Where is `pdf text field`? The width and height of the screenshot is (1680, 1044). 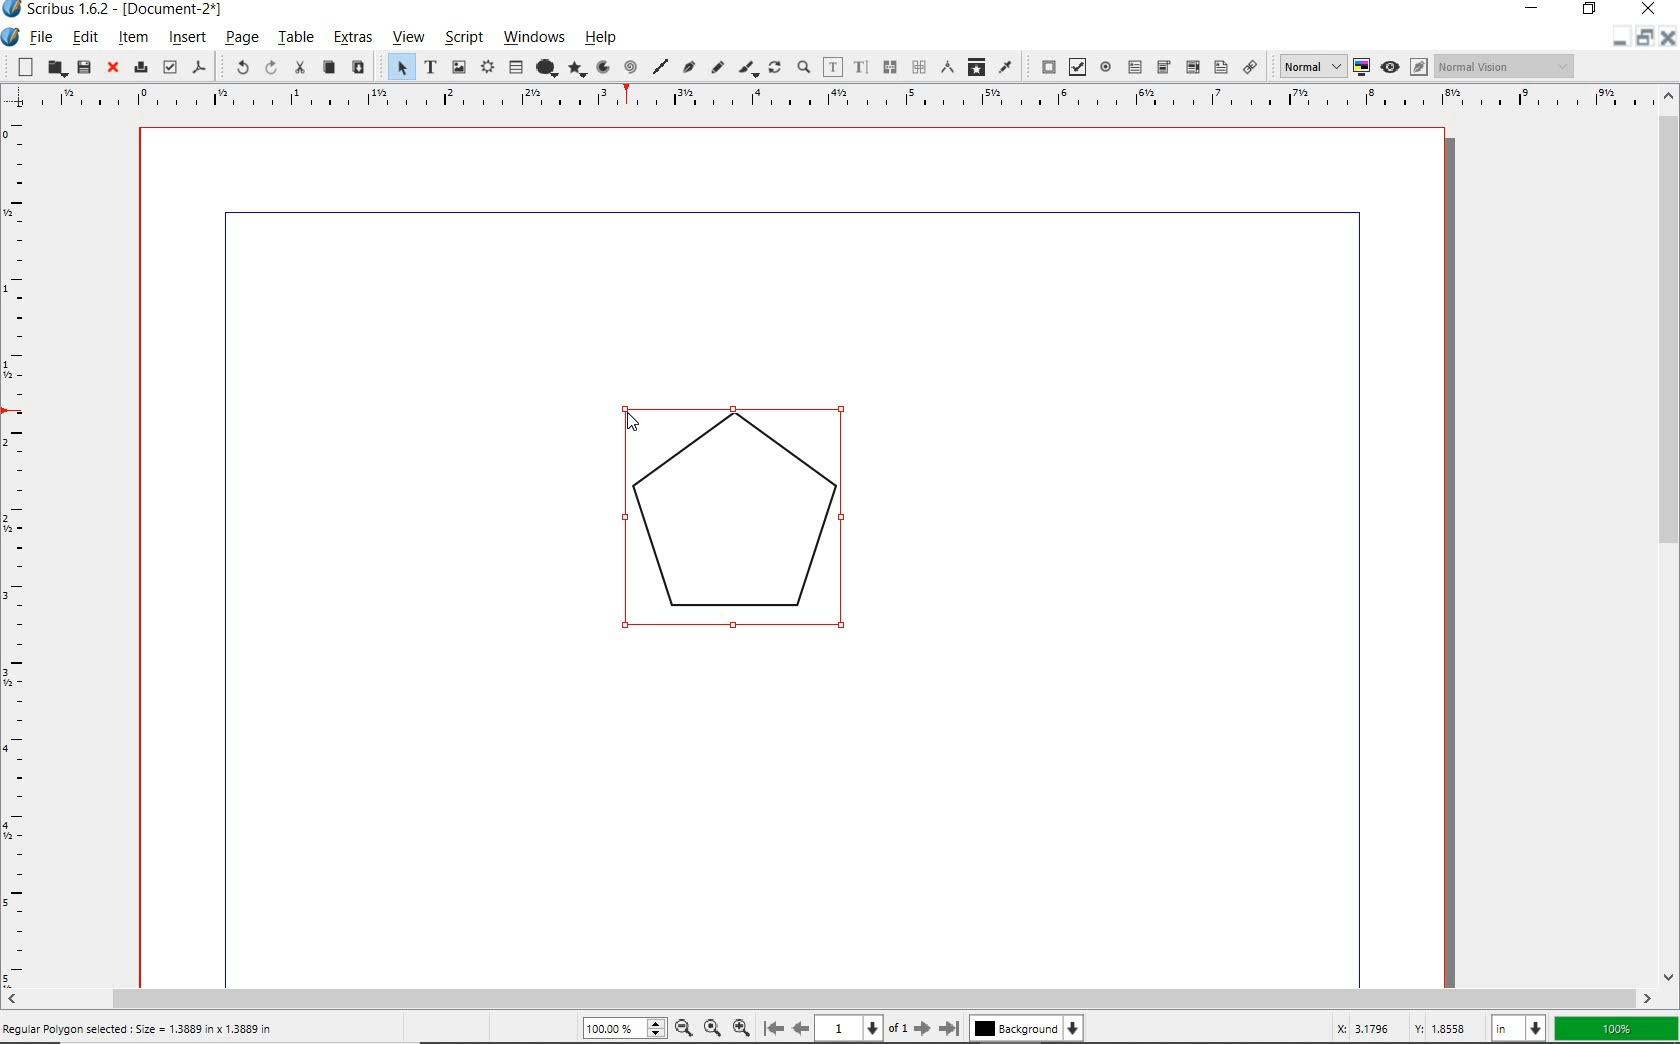
pdf text field is located at coordinates (1137, 66).